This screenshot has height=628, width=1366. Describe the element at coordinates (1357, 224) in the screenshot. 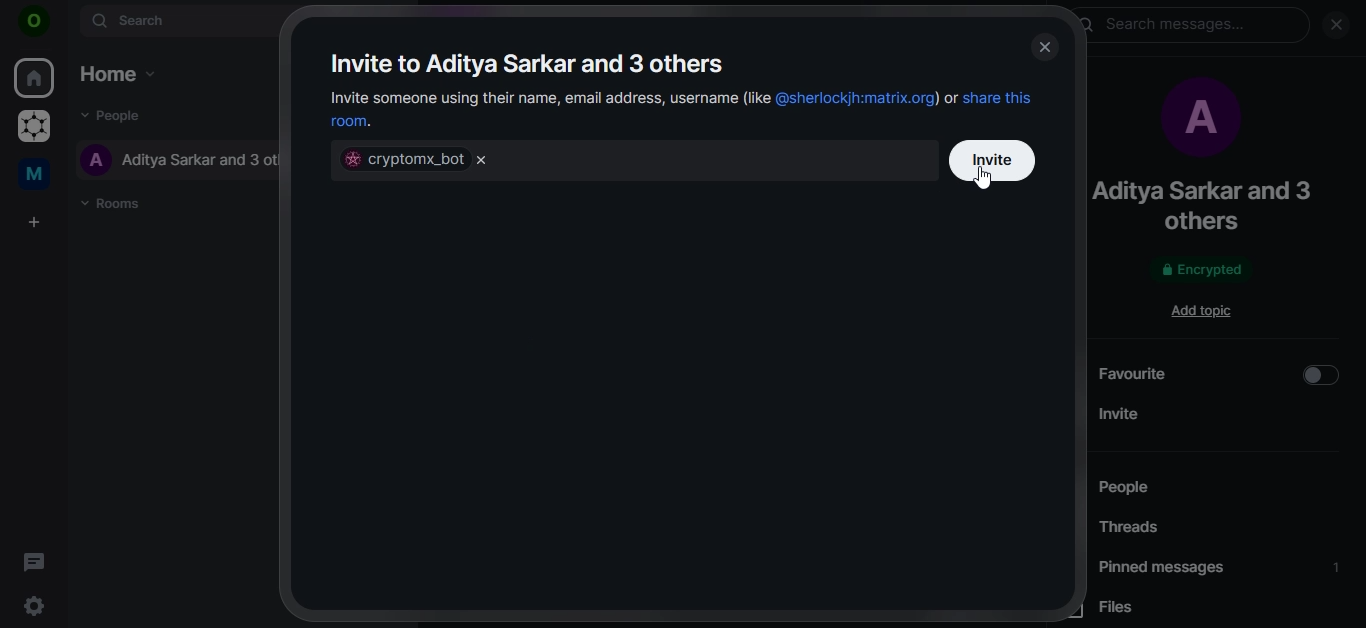

I see `scrollbar` at that location.